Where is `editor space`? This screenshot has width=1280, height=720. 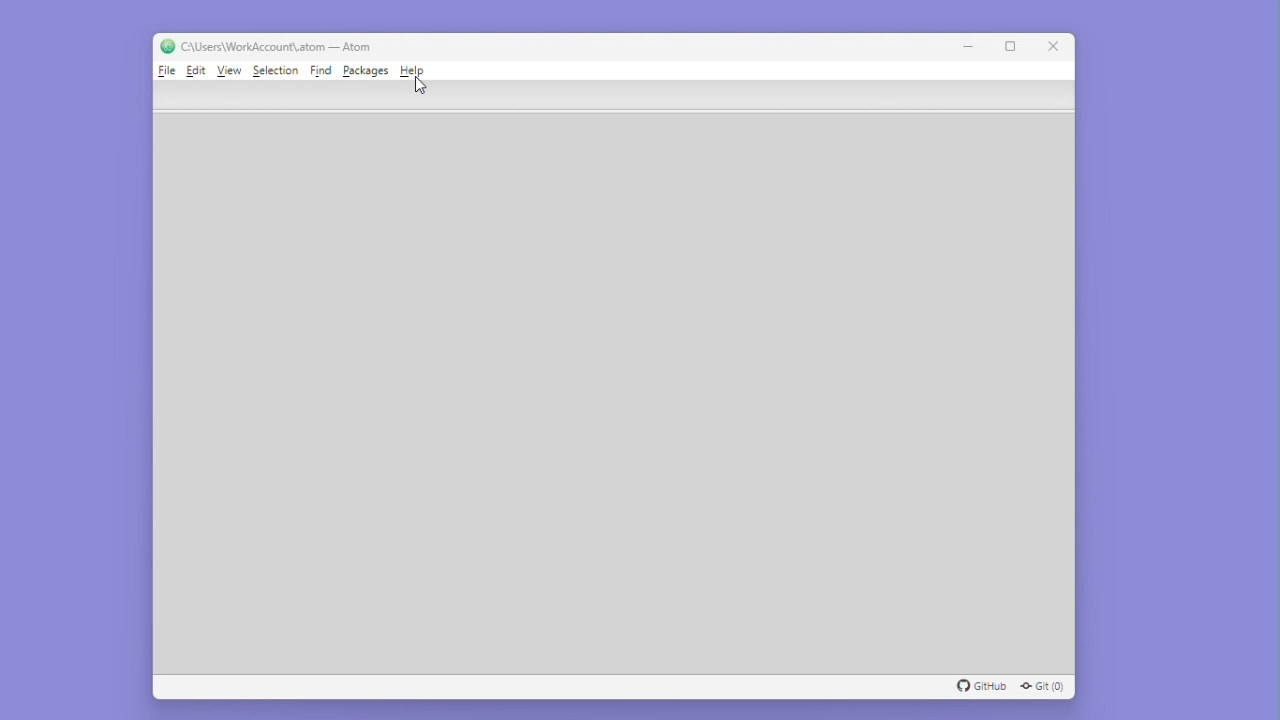
editor space is located at coordinates (611, 389).